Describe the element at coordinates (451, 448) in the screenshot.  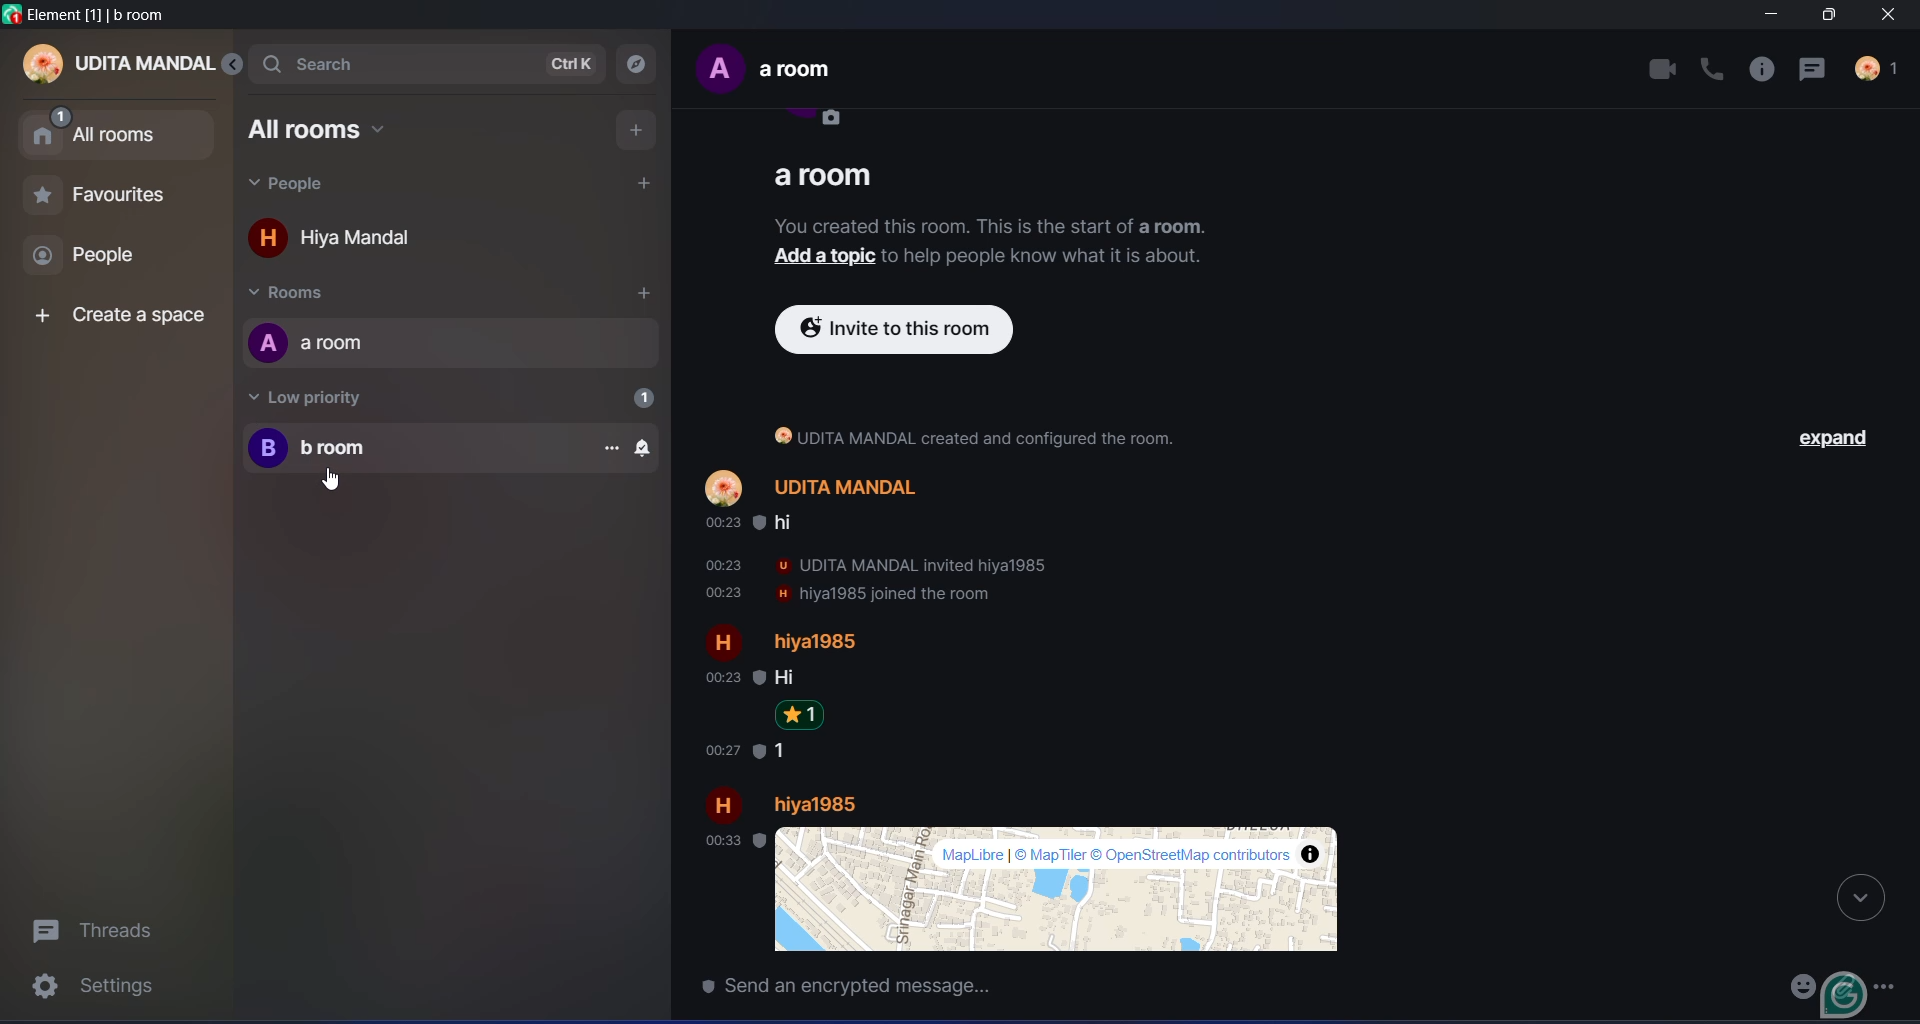
I see `B broom 1` at that location.